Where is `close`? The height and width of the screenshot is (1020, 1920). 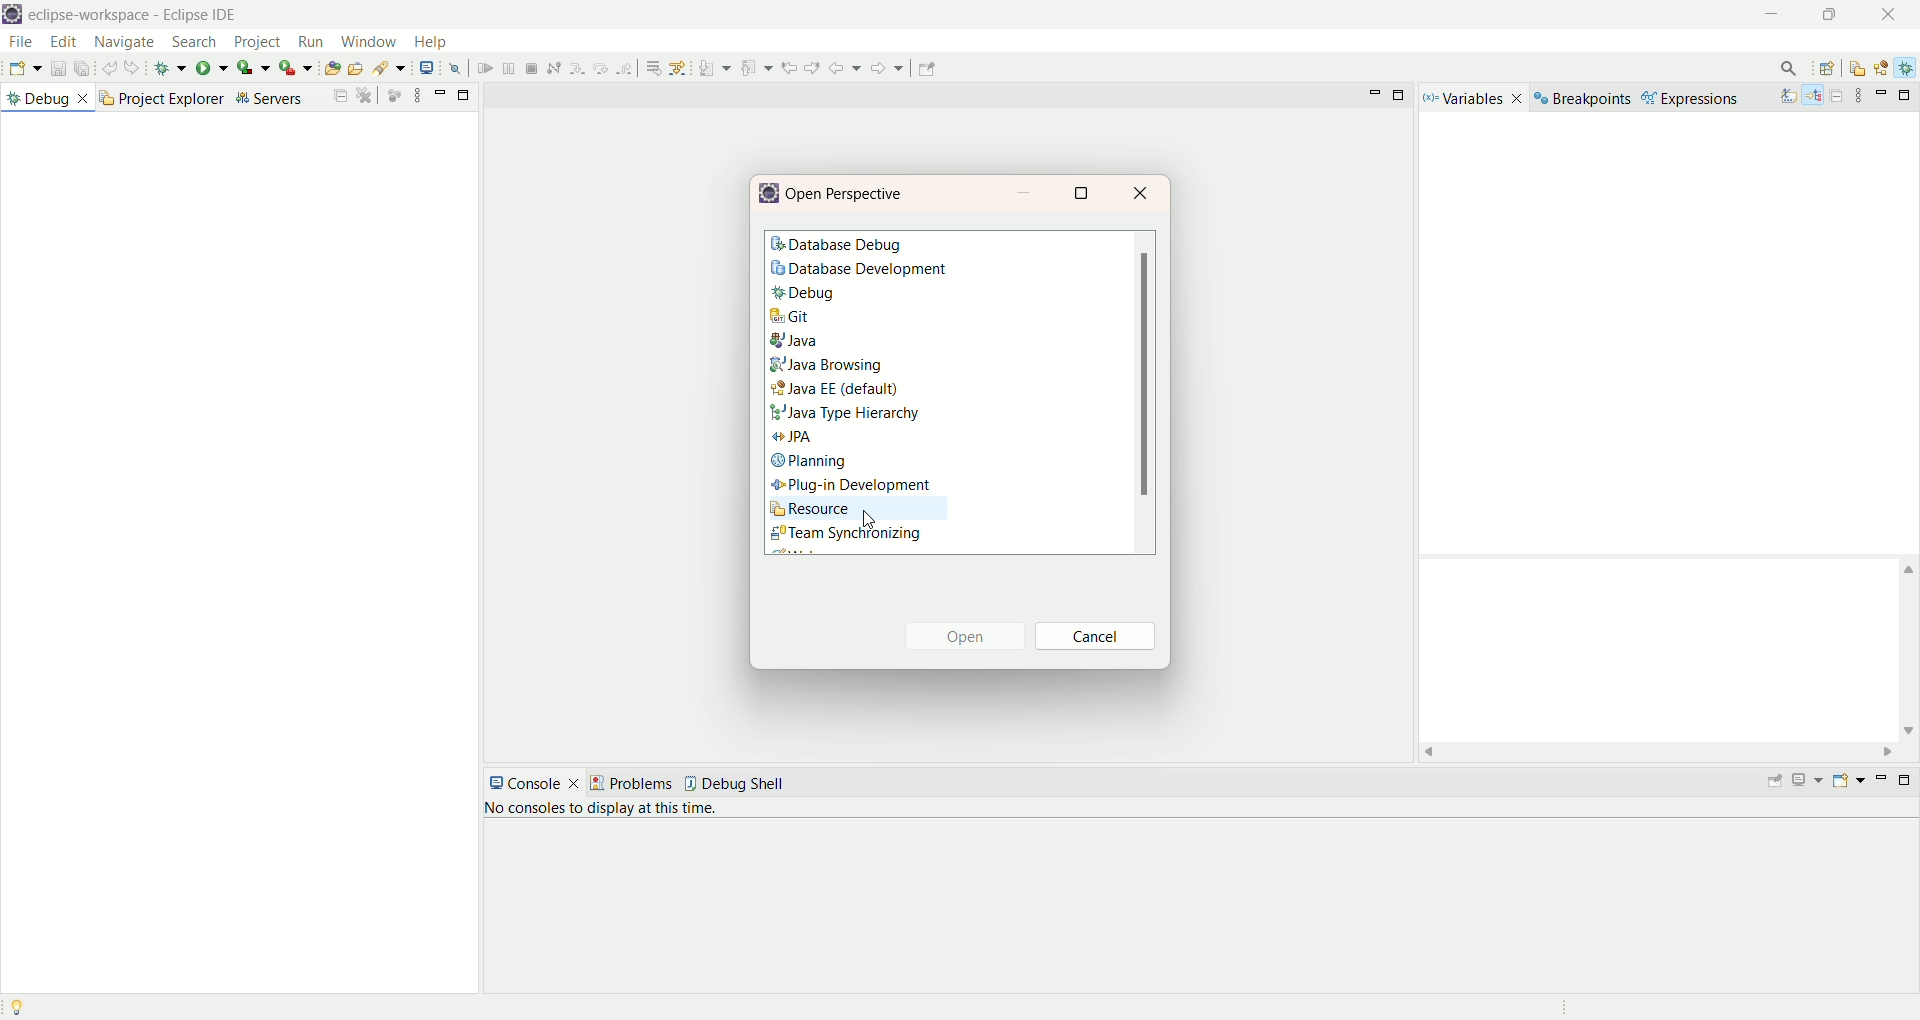 close is located at coordinates (1142, 194).